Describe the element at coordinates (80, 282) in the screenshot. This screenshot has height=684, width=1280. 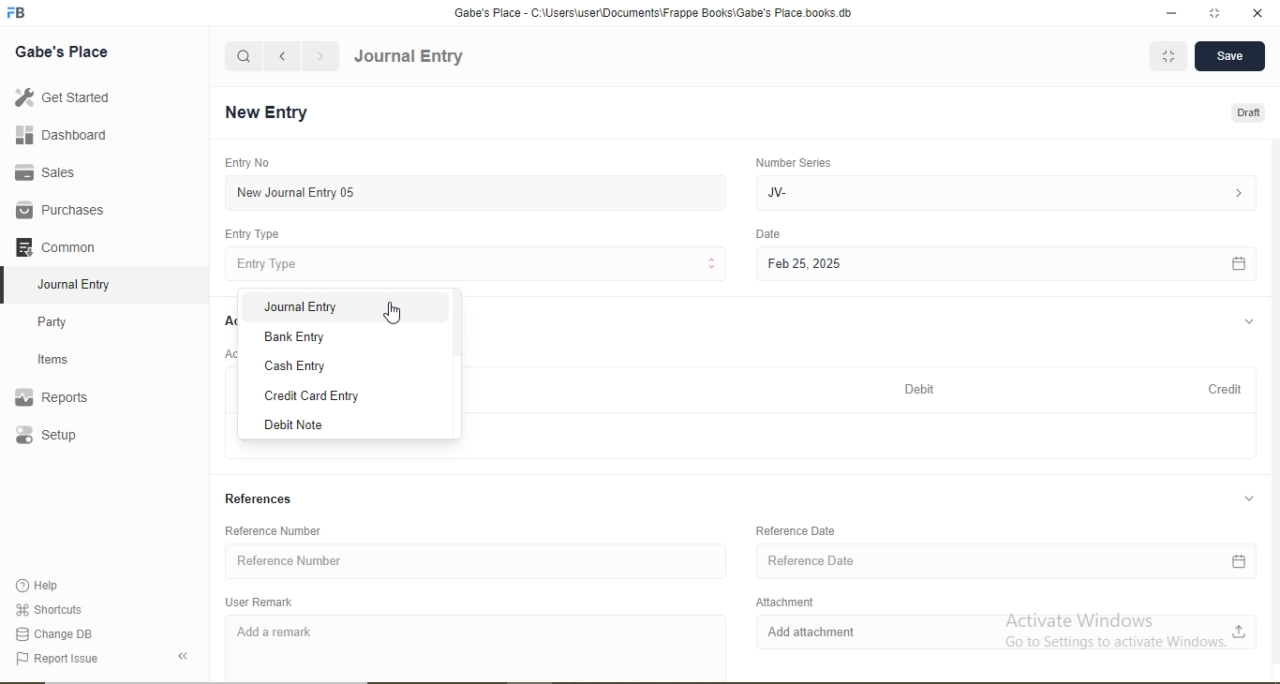
I see `Journal Entry` at that location.